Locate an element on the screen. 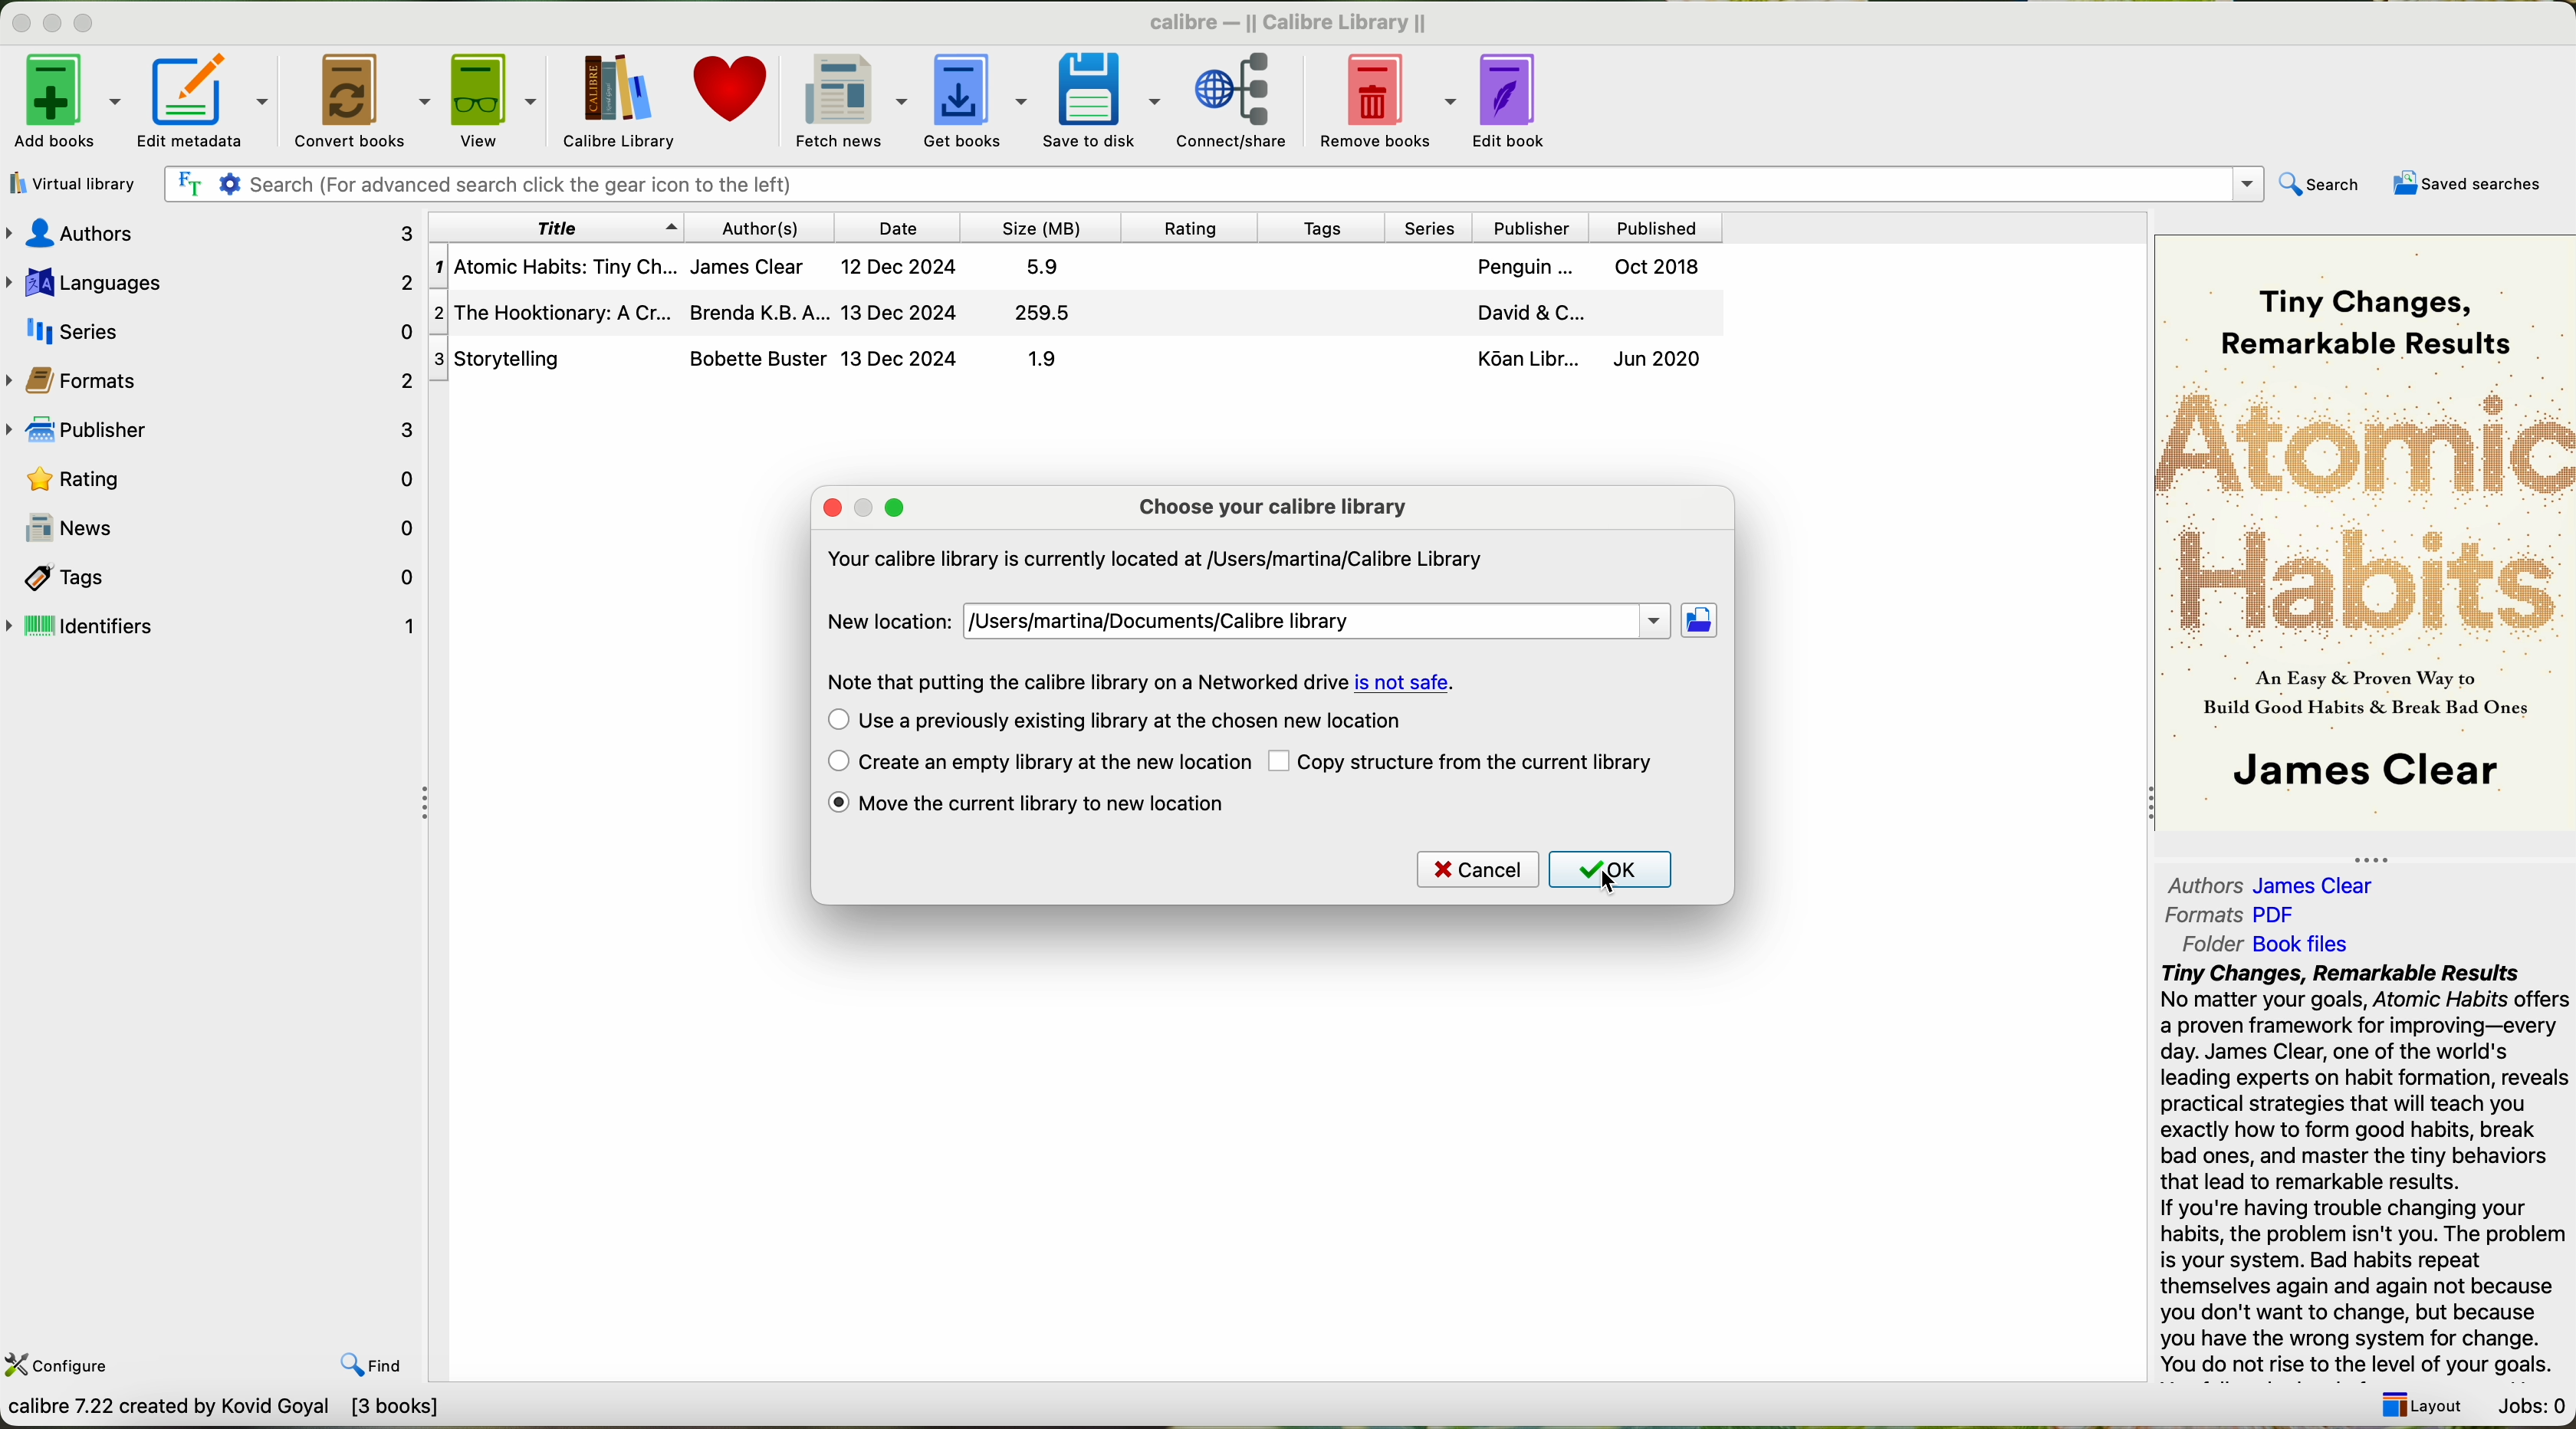 Image resolution: width=2576 pixels, height=1429 pixels. move the current library to new location is located at coordinates (1056, 804).